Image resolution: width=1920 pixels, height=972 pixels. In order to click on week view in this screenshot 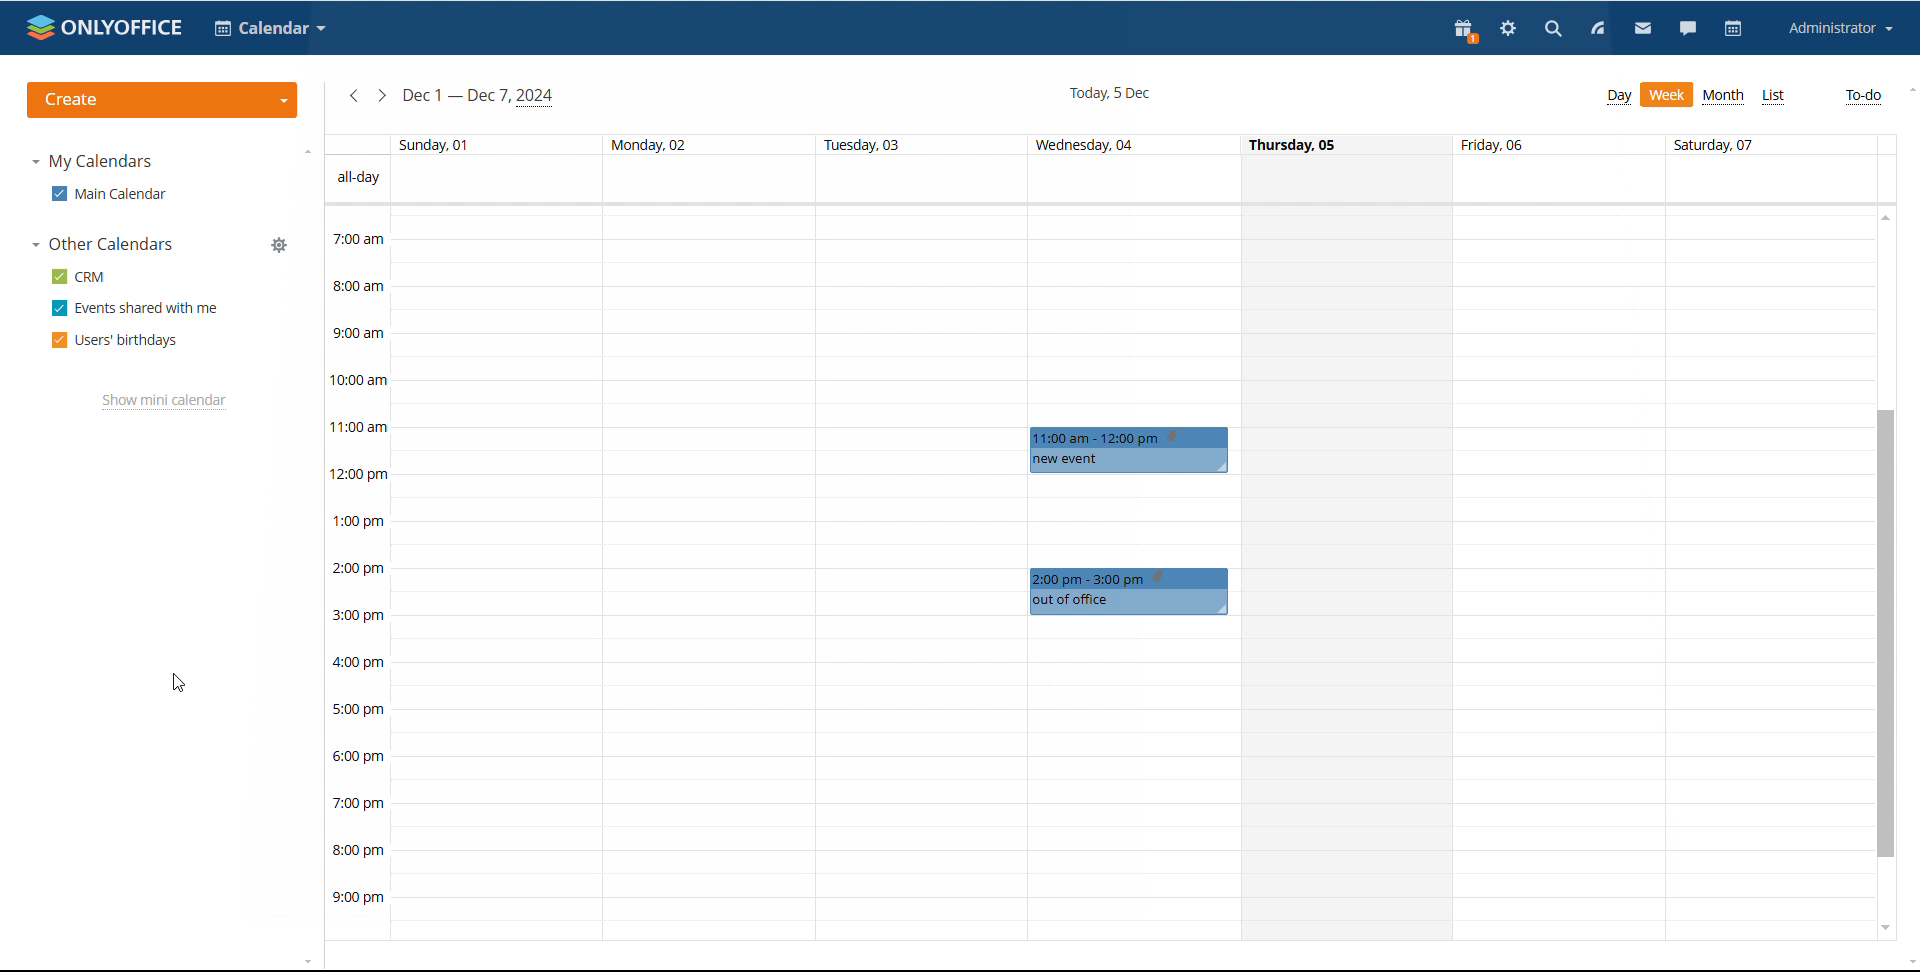, I will do `click(1668, 95)`.